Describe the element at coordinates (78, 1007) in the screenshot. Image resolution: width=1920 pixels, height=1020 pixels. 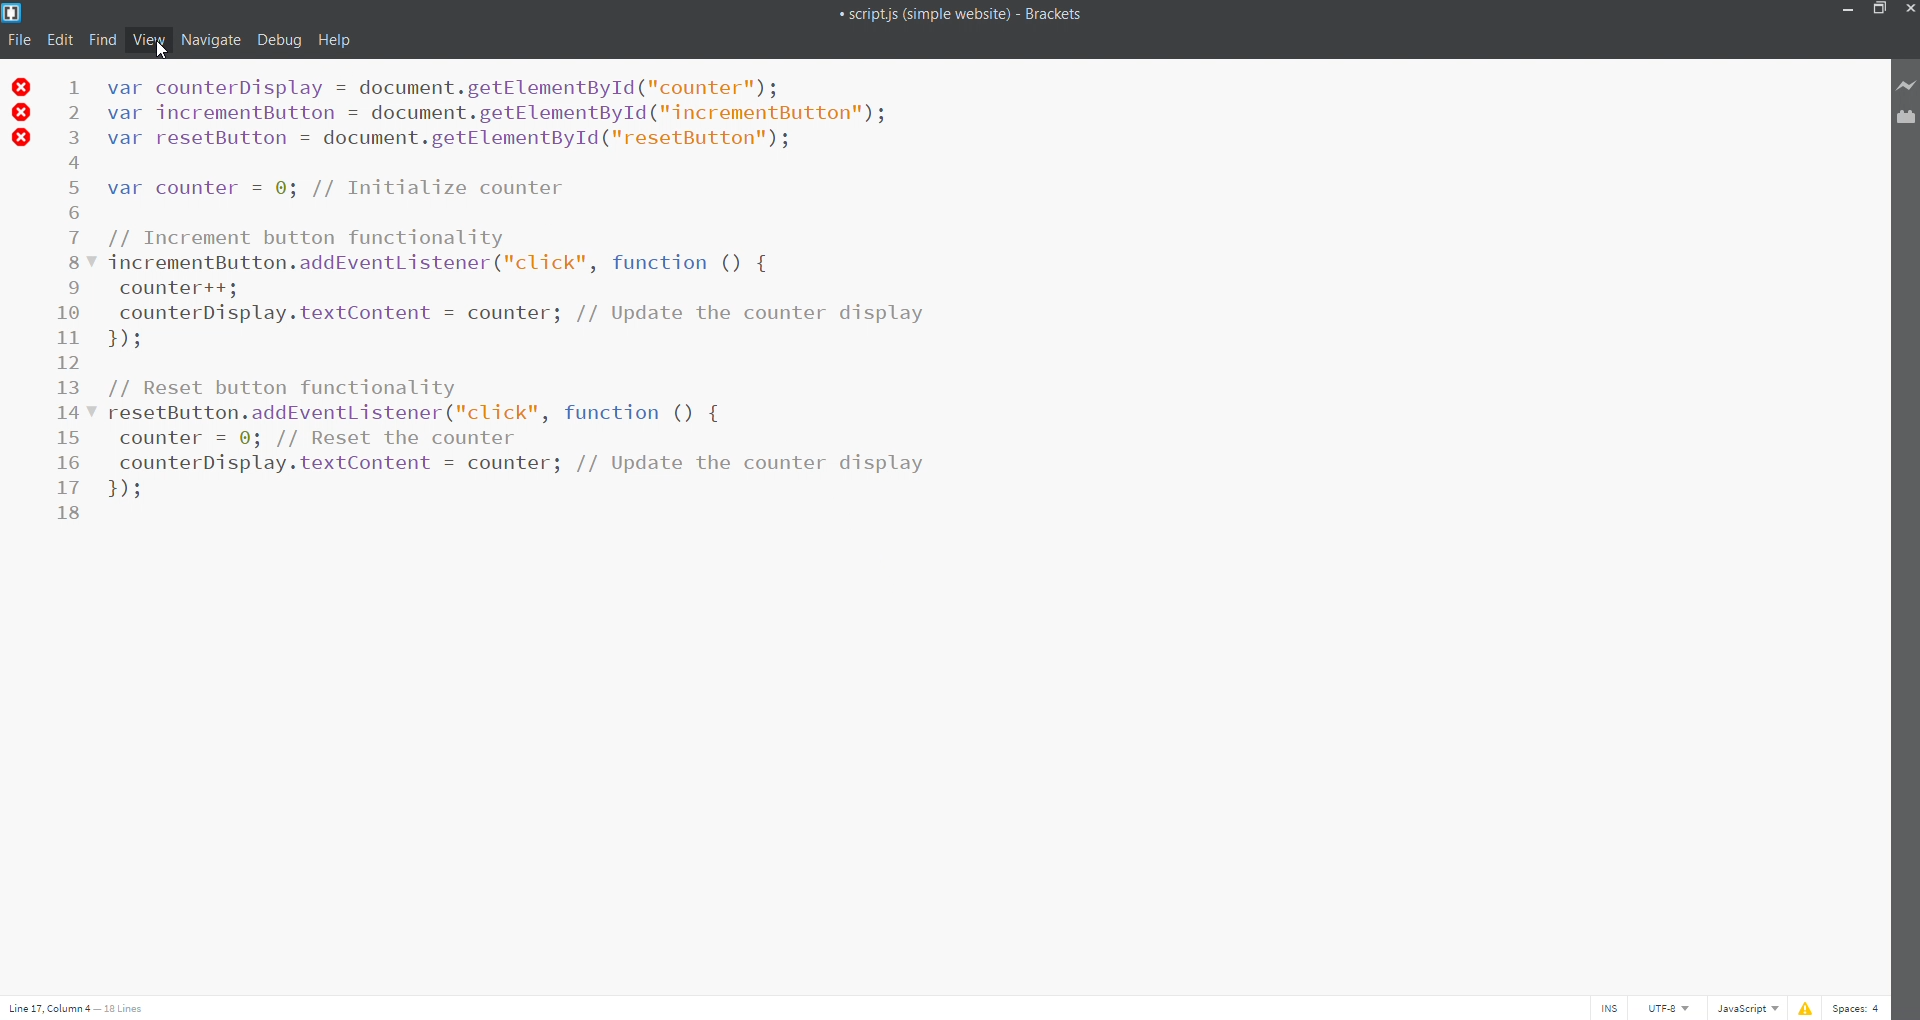
I see `Line 17, Column 4 - 18 Lines` at that location.